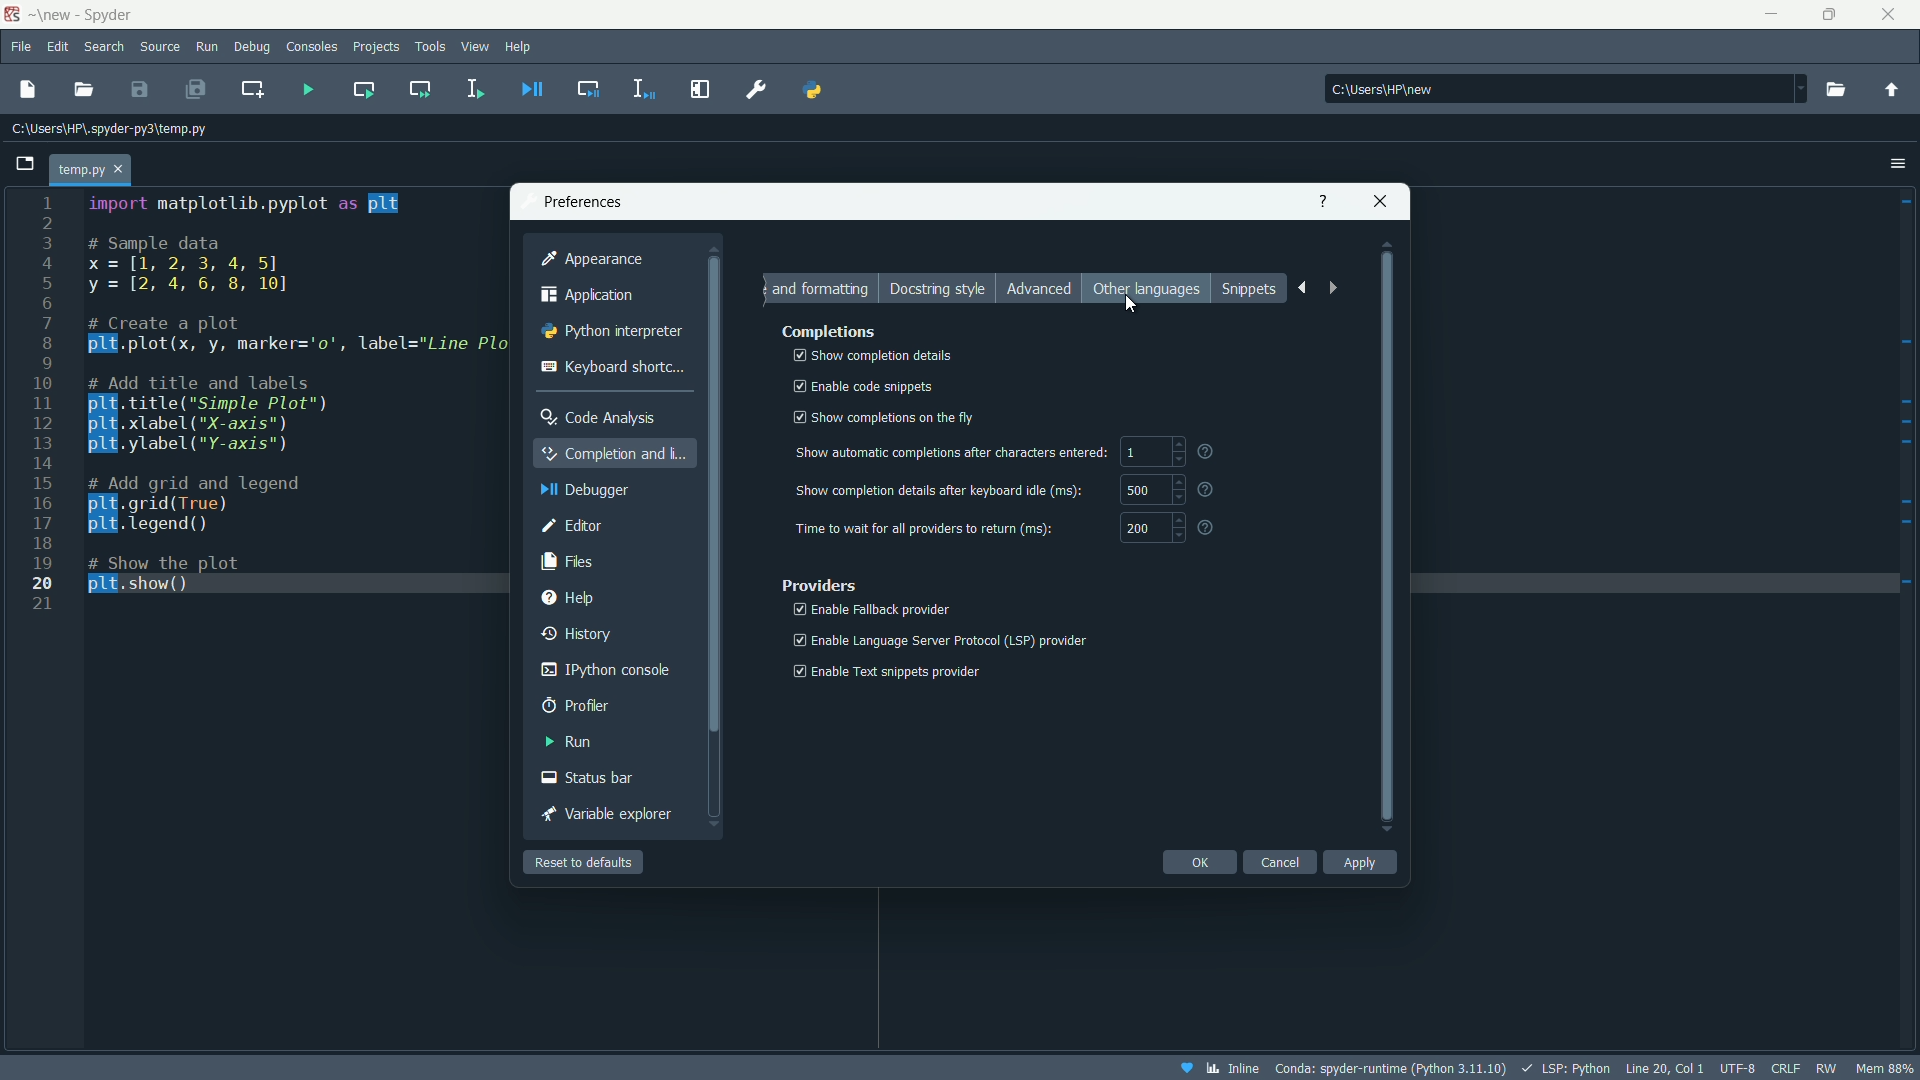  What do you see at coordinates (568, 597) in the screenshot?
I see `help` at bounding box center [568, 597].